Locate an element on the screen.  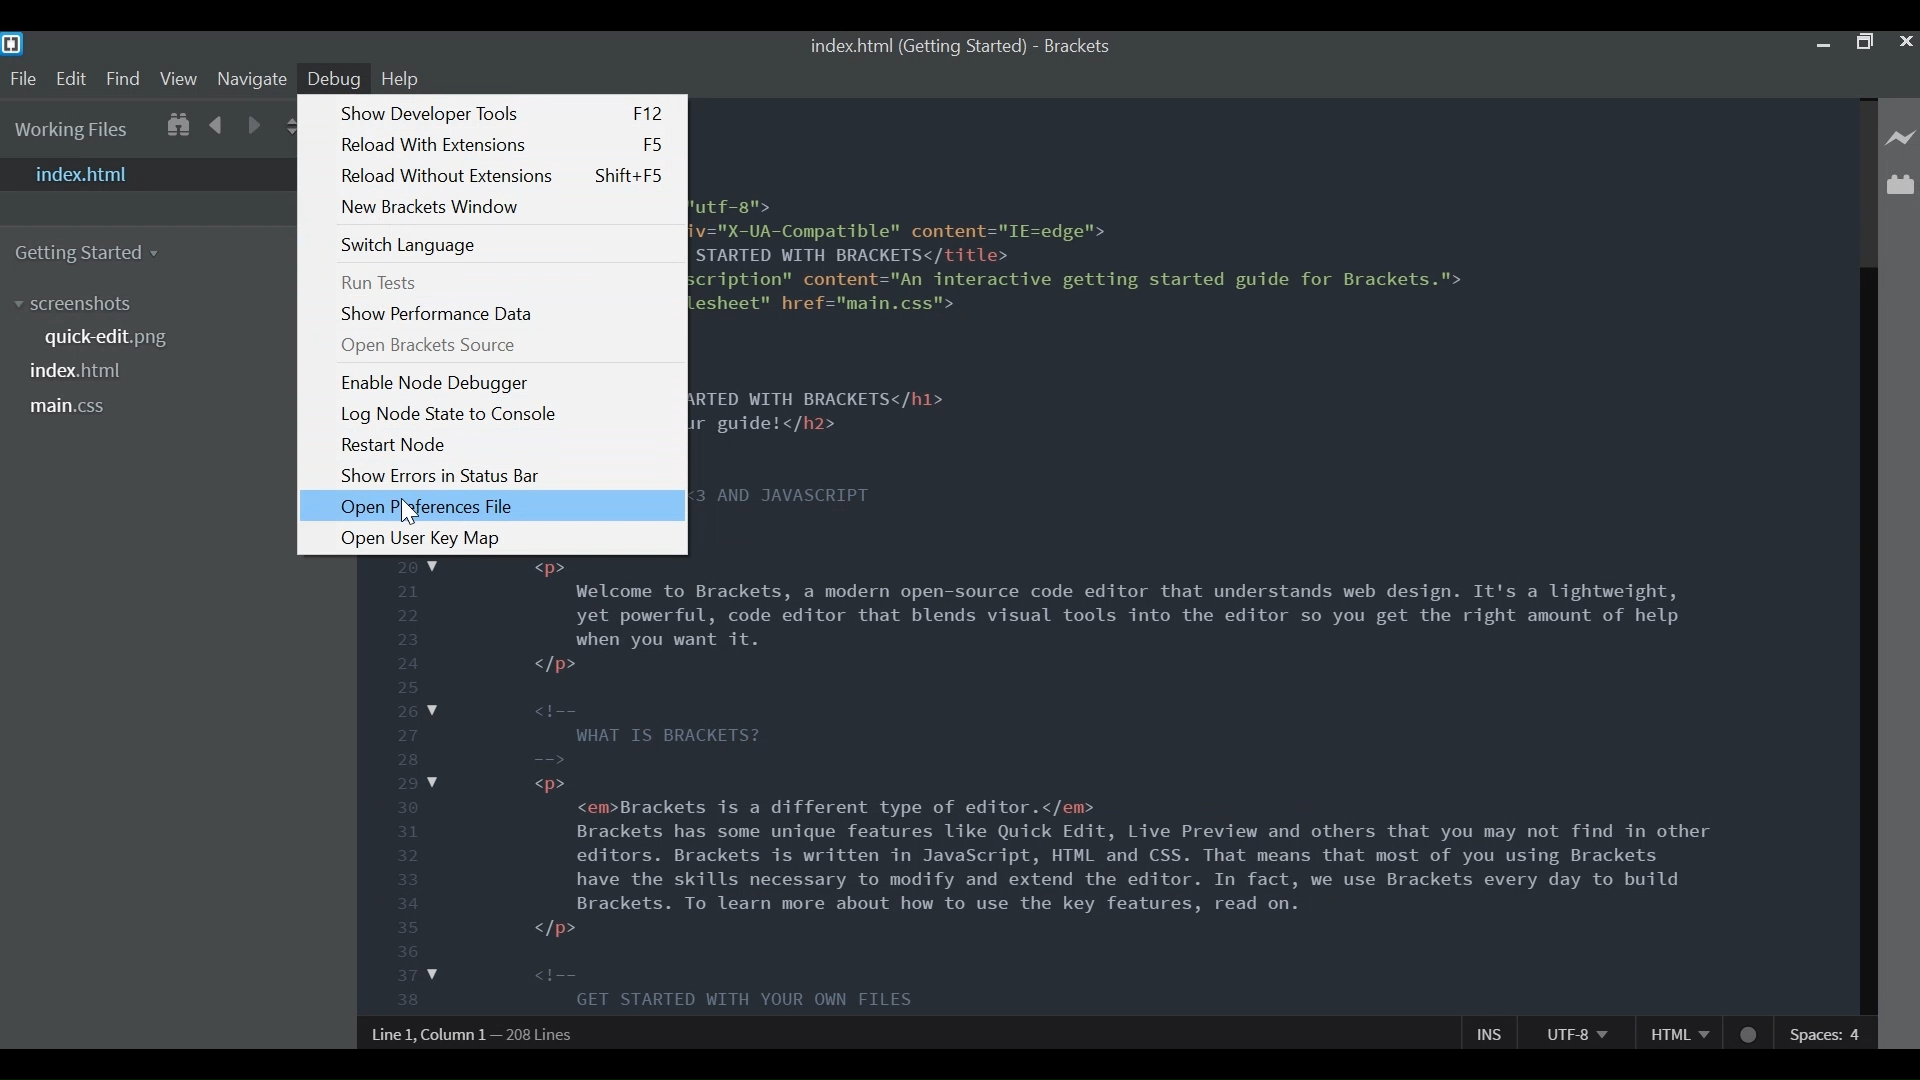
HTML is located at coordinates (1677, 1034).